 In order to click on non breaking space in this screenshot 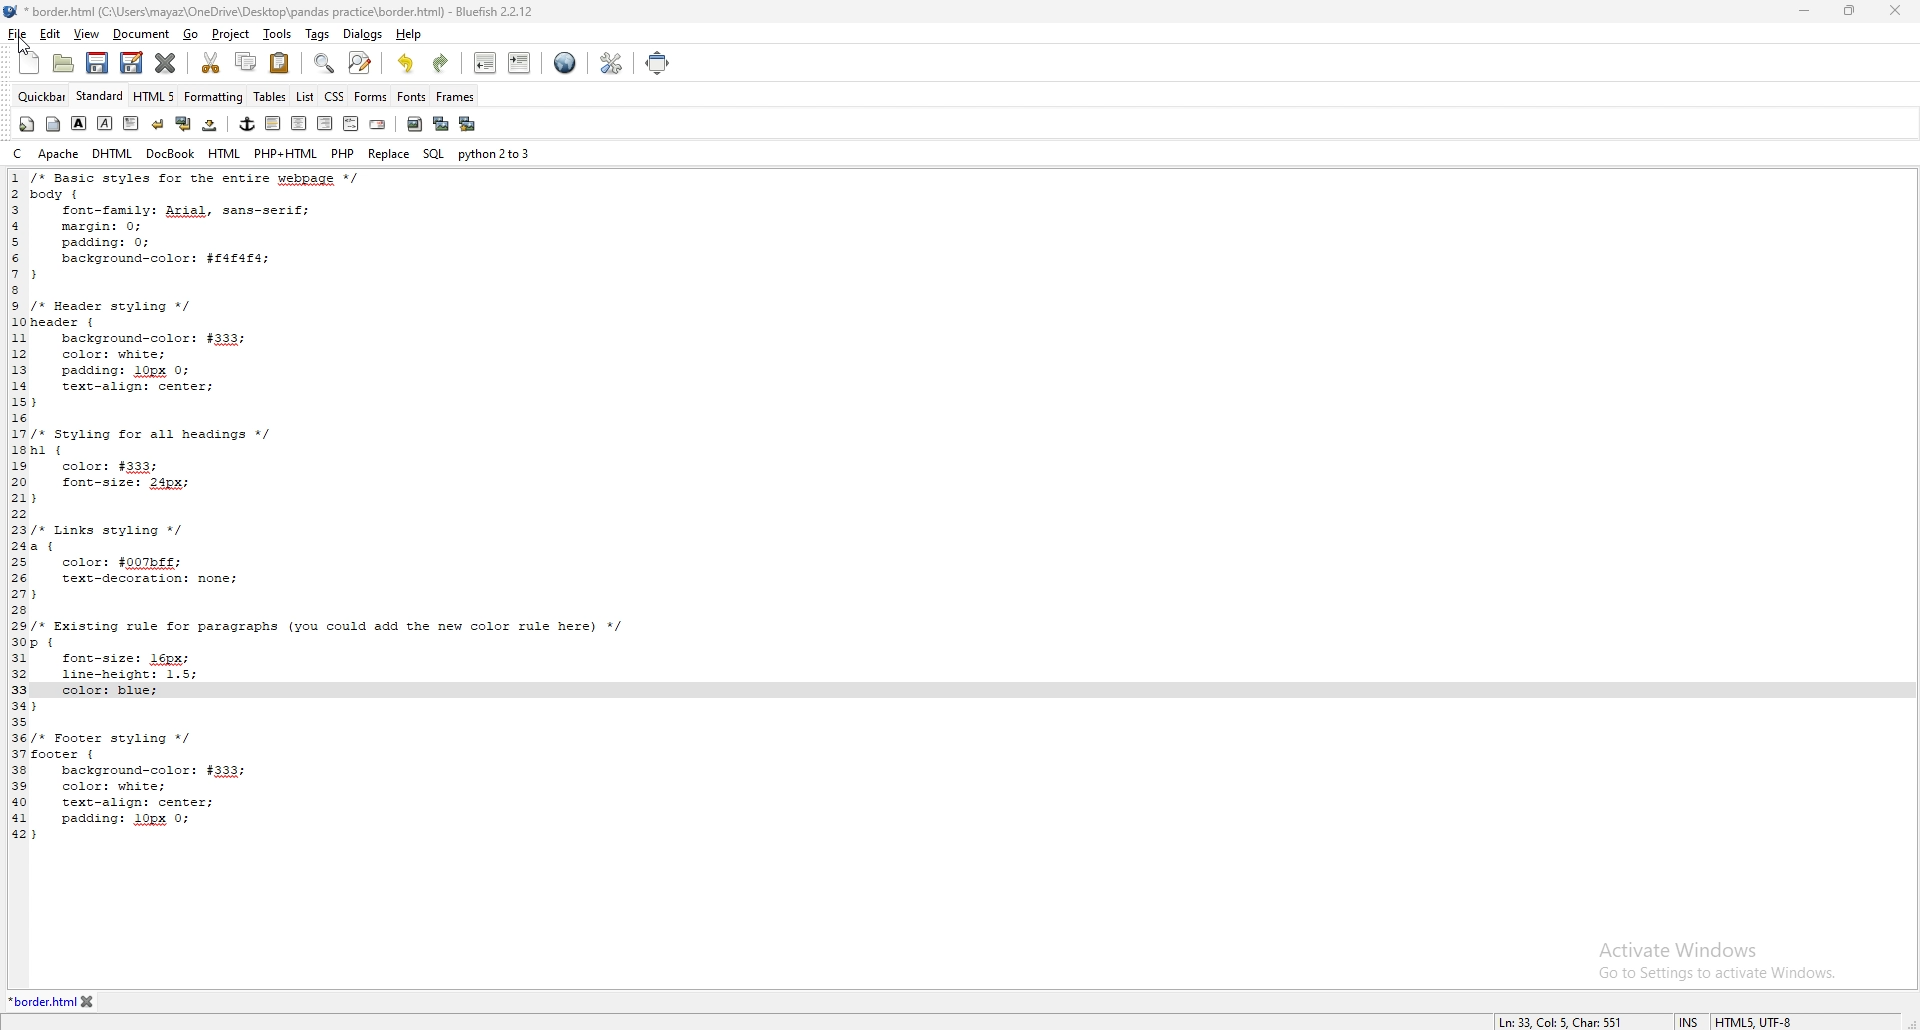, I will do `click(209, 125)`.